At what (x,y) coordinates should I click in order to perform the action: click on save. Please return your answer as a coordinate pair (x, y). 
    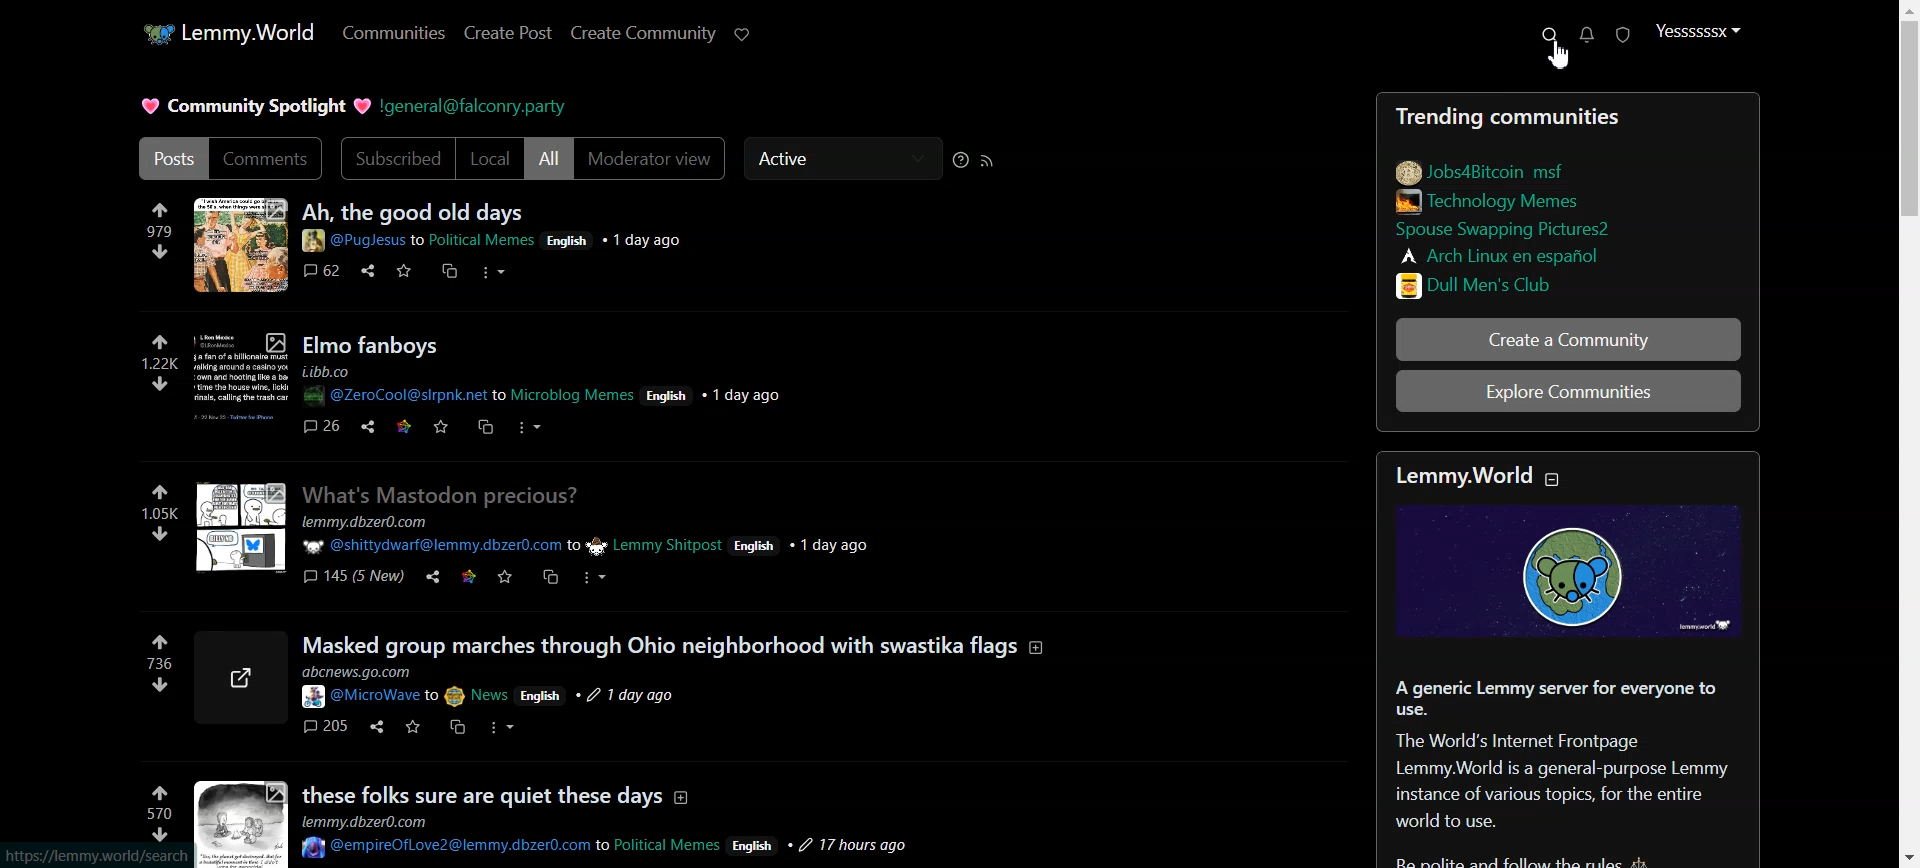
    Looking at the image, I should click on (405, 269).